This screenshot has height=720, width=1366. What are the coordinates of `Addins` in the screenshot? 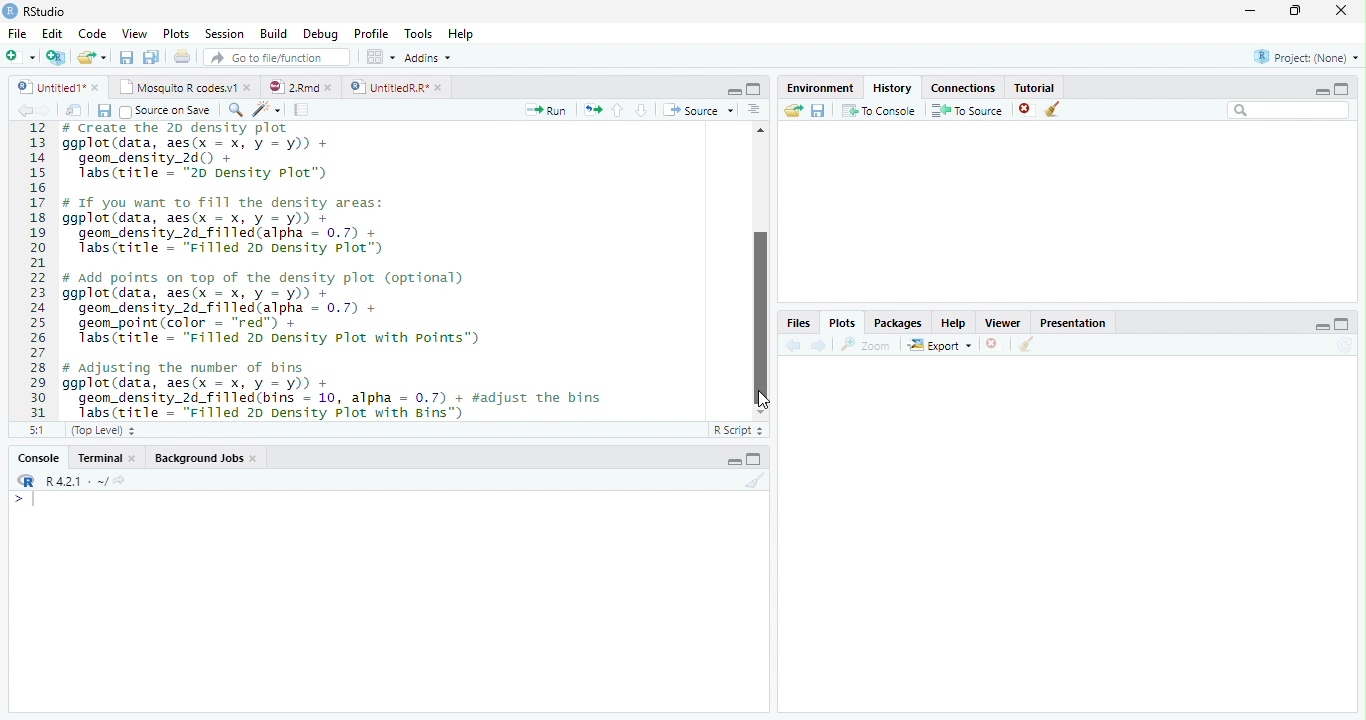 It's located at (427, 57).